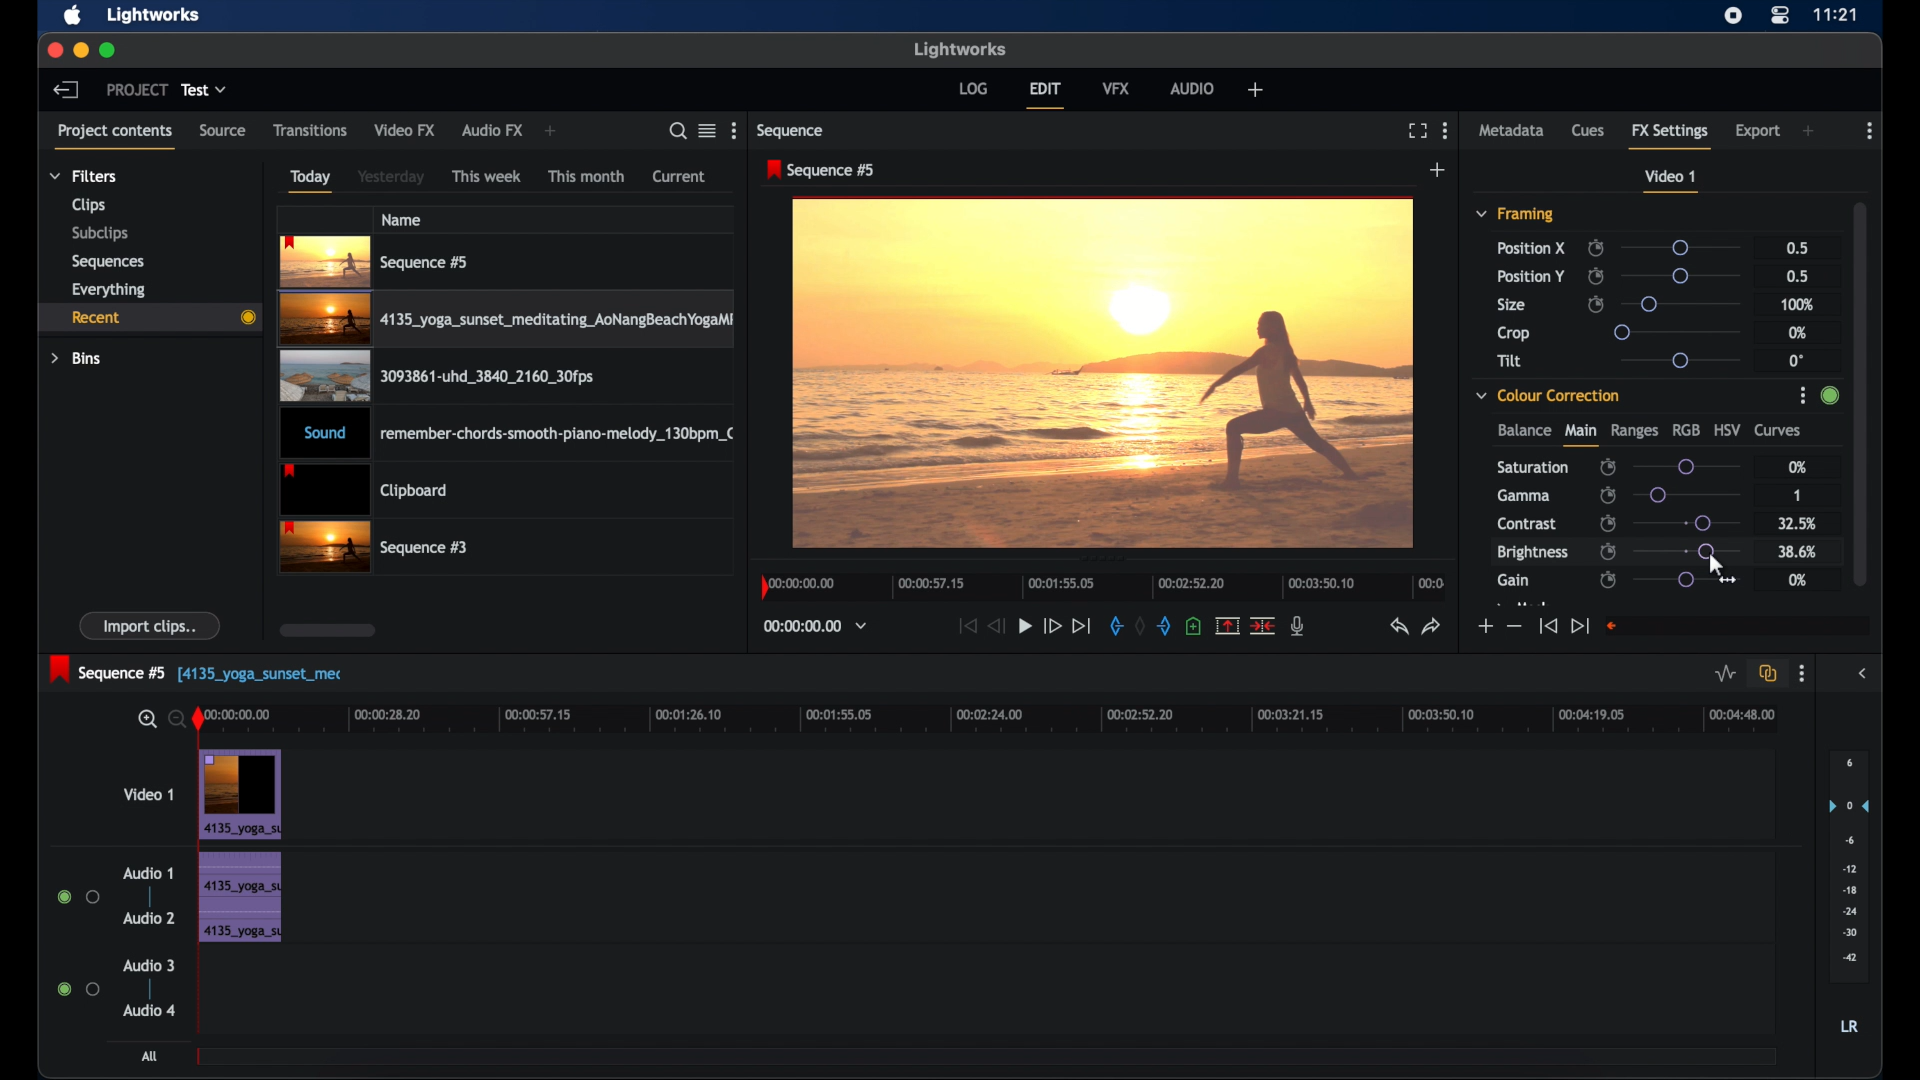 This screenshot has height=1080, width=1920. What do you see at coordinates (239, 899) in the screenshot?
I see `audio clip` at bounding box center [239, 899].